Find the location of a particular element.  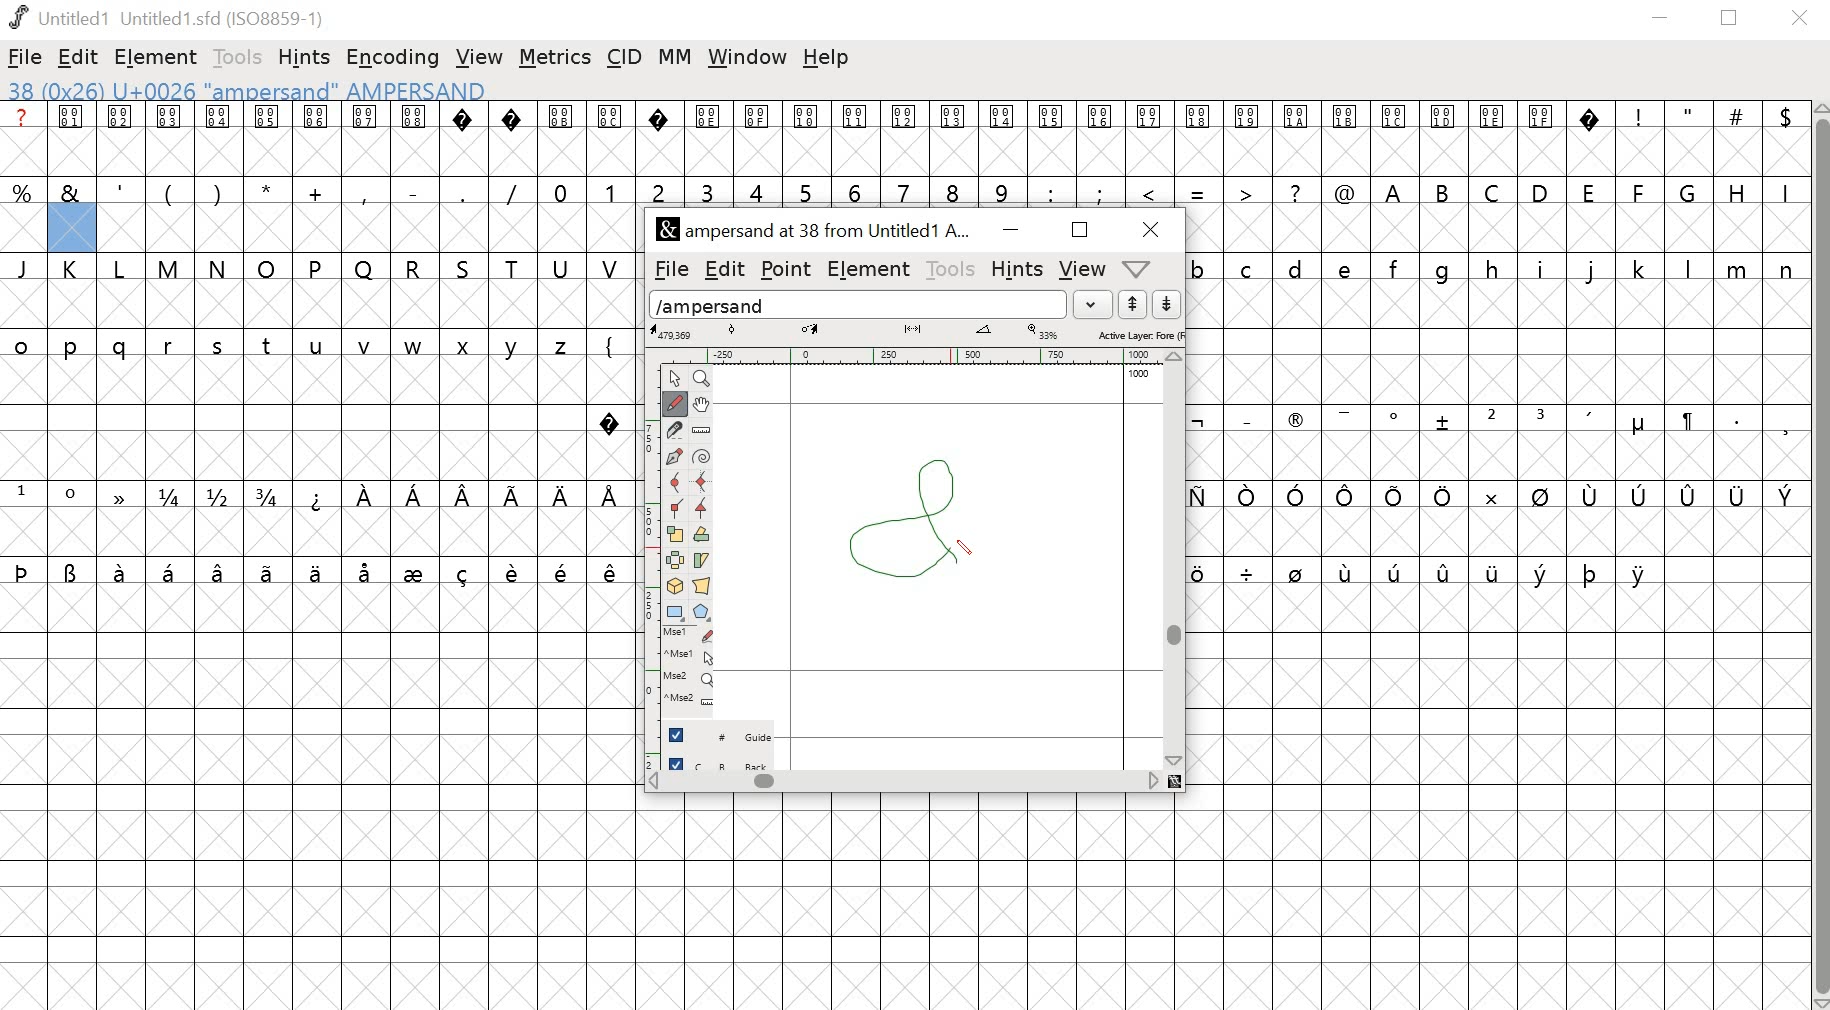

hints is located at coordinates (307, 56).